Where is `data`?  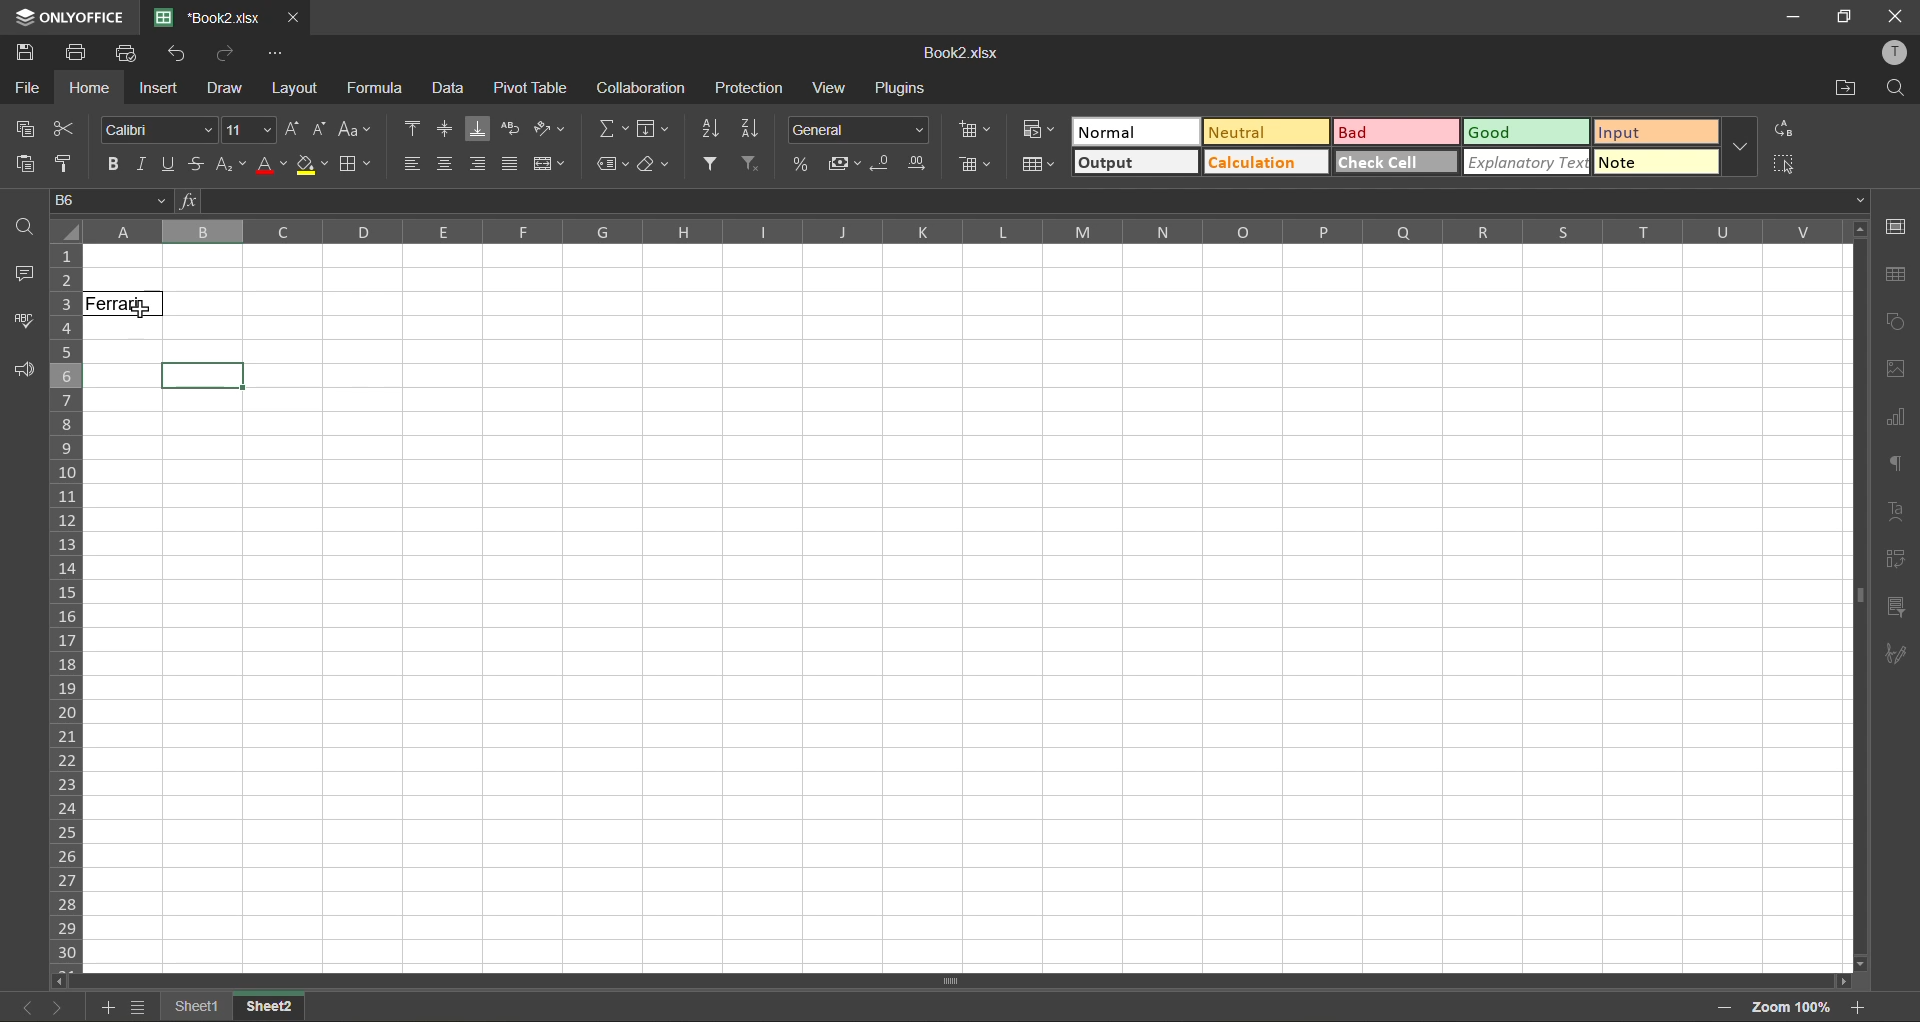 data is located at coordinates (452, 89).